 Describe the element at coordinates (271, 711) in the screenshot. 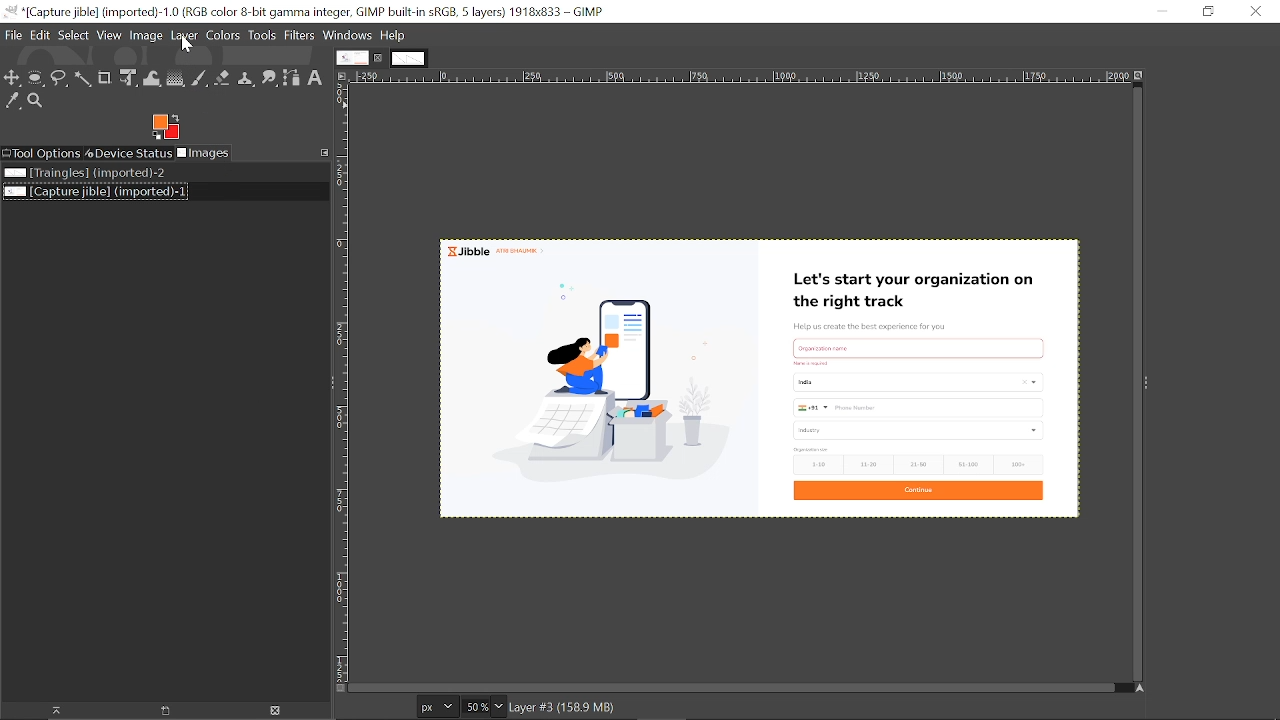

I see `Delete image` at that location.